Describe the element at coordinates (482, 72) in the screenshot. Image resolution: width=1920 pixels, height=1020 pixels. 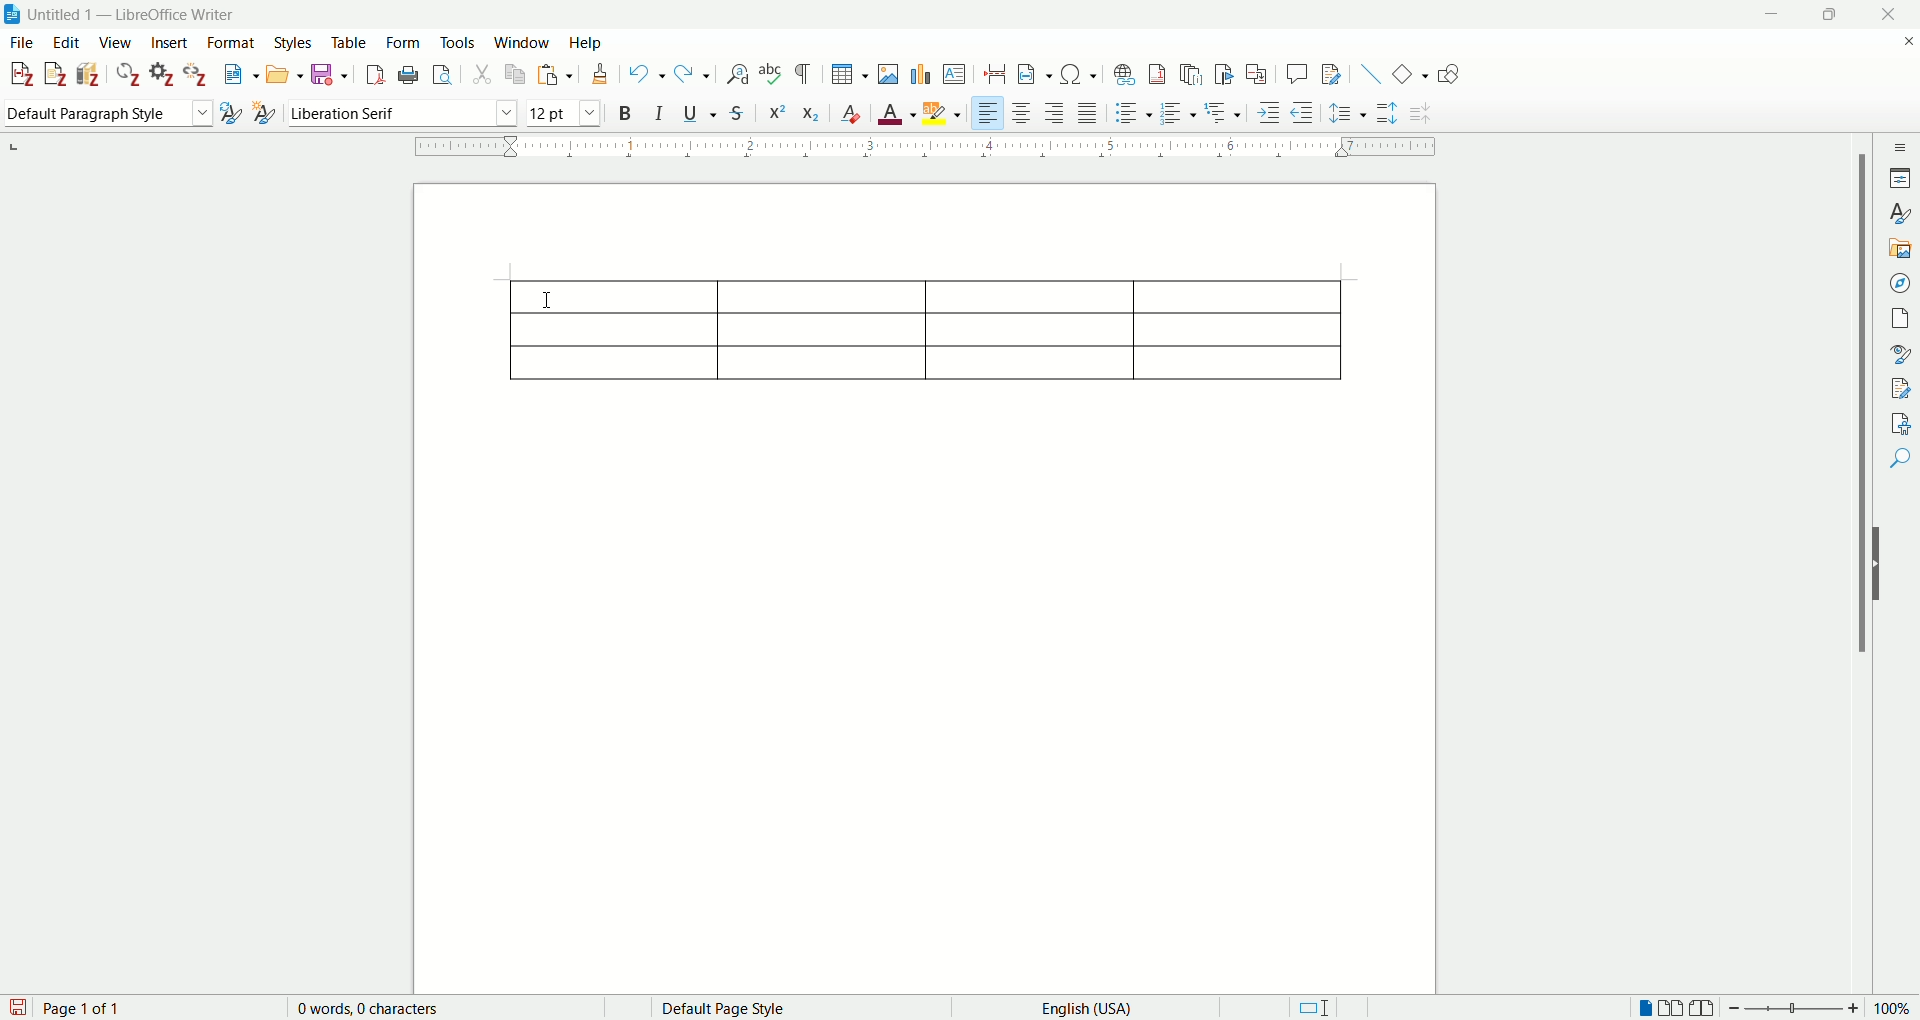
I see `cut` at that location.